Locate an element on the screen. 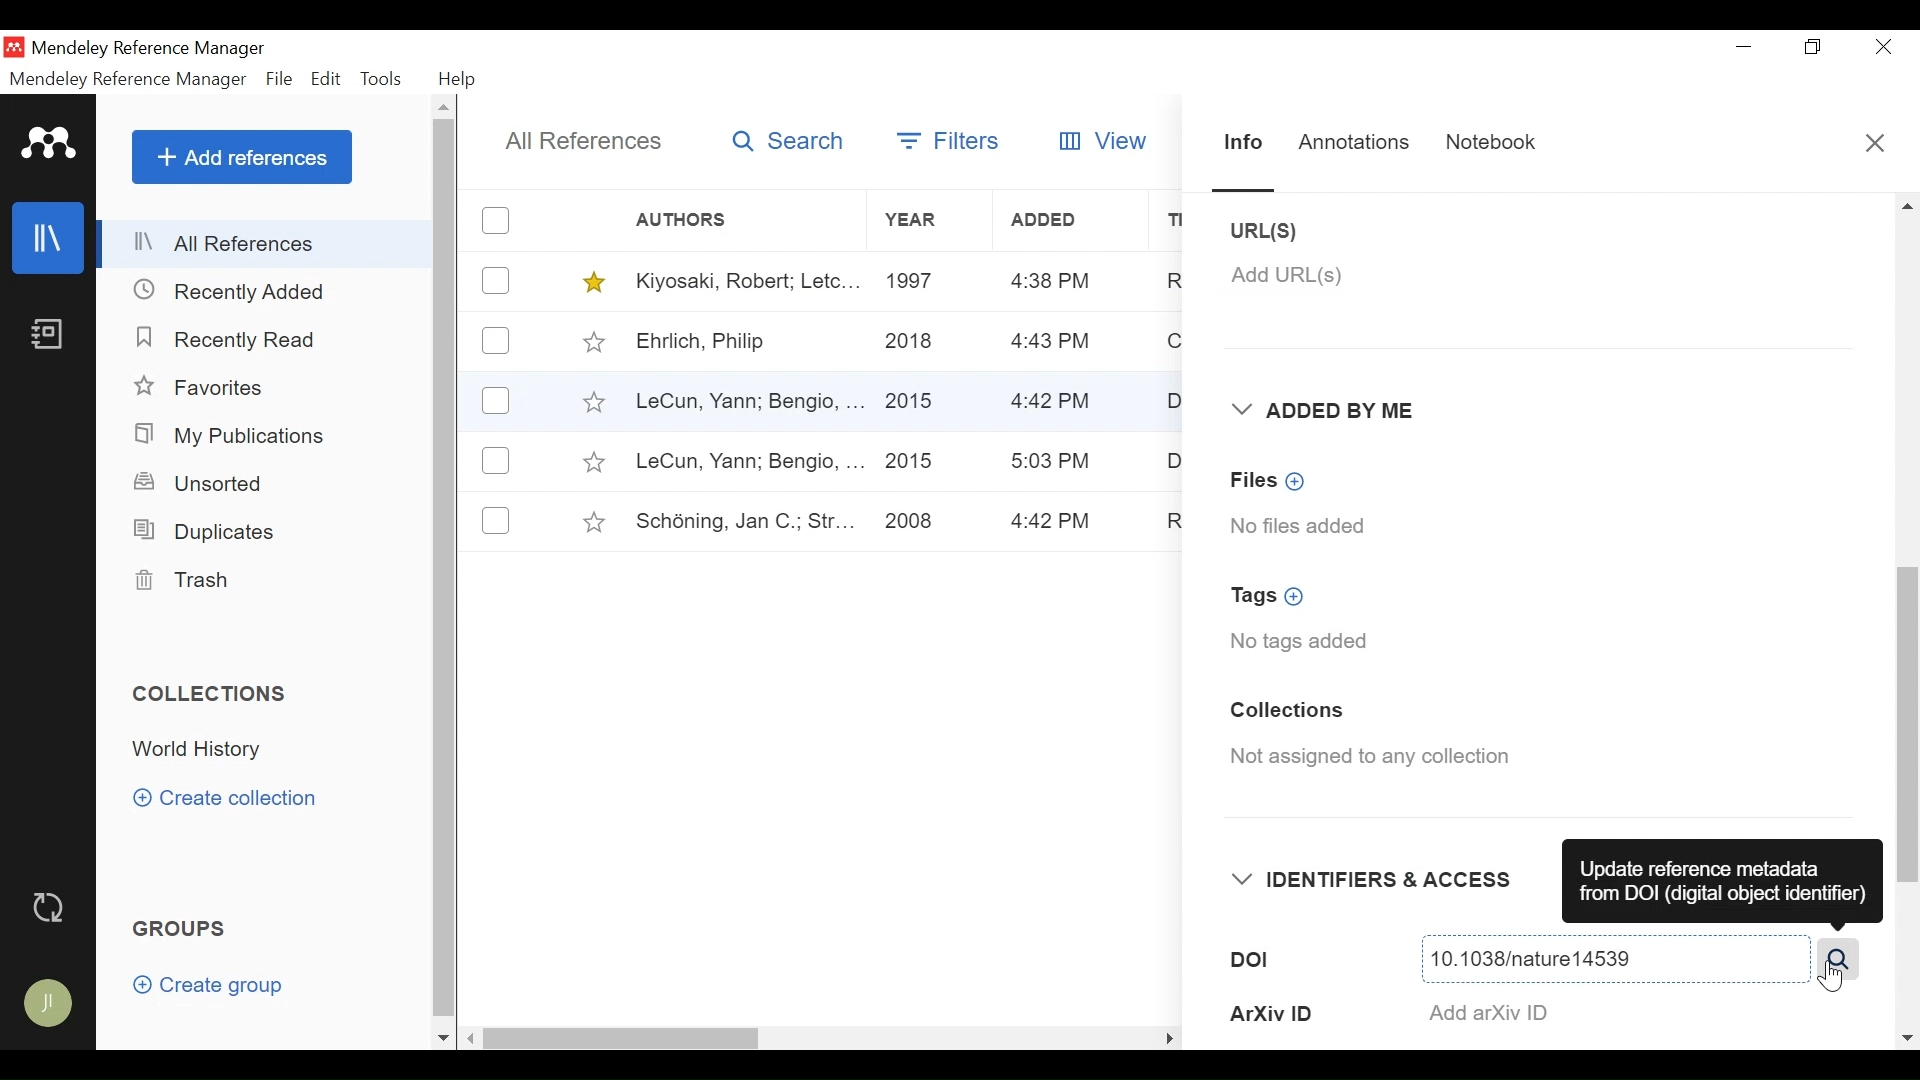  Horizontal Scroll bar is located at coordinates (789, 1037).